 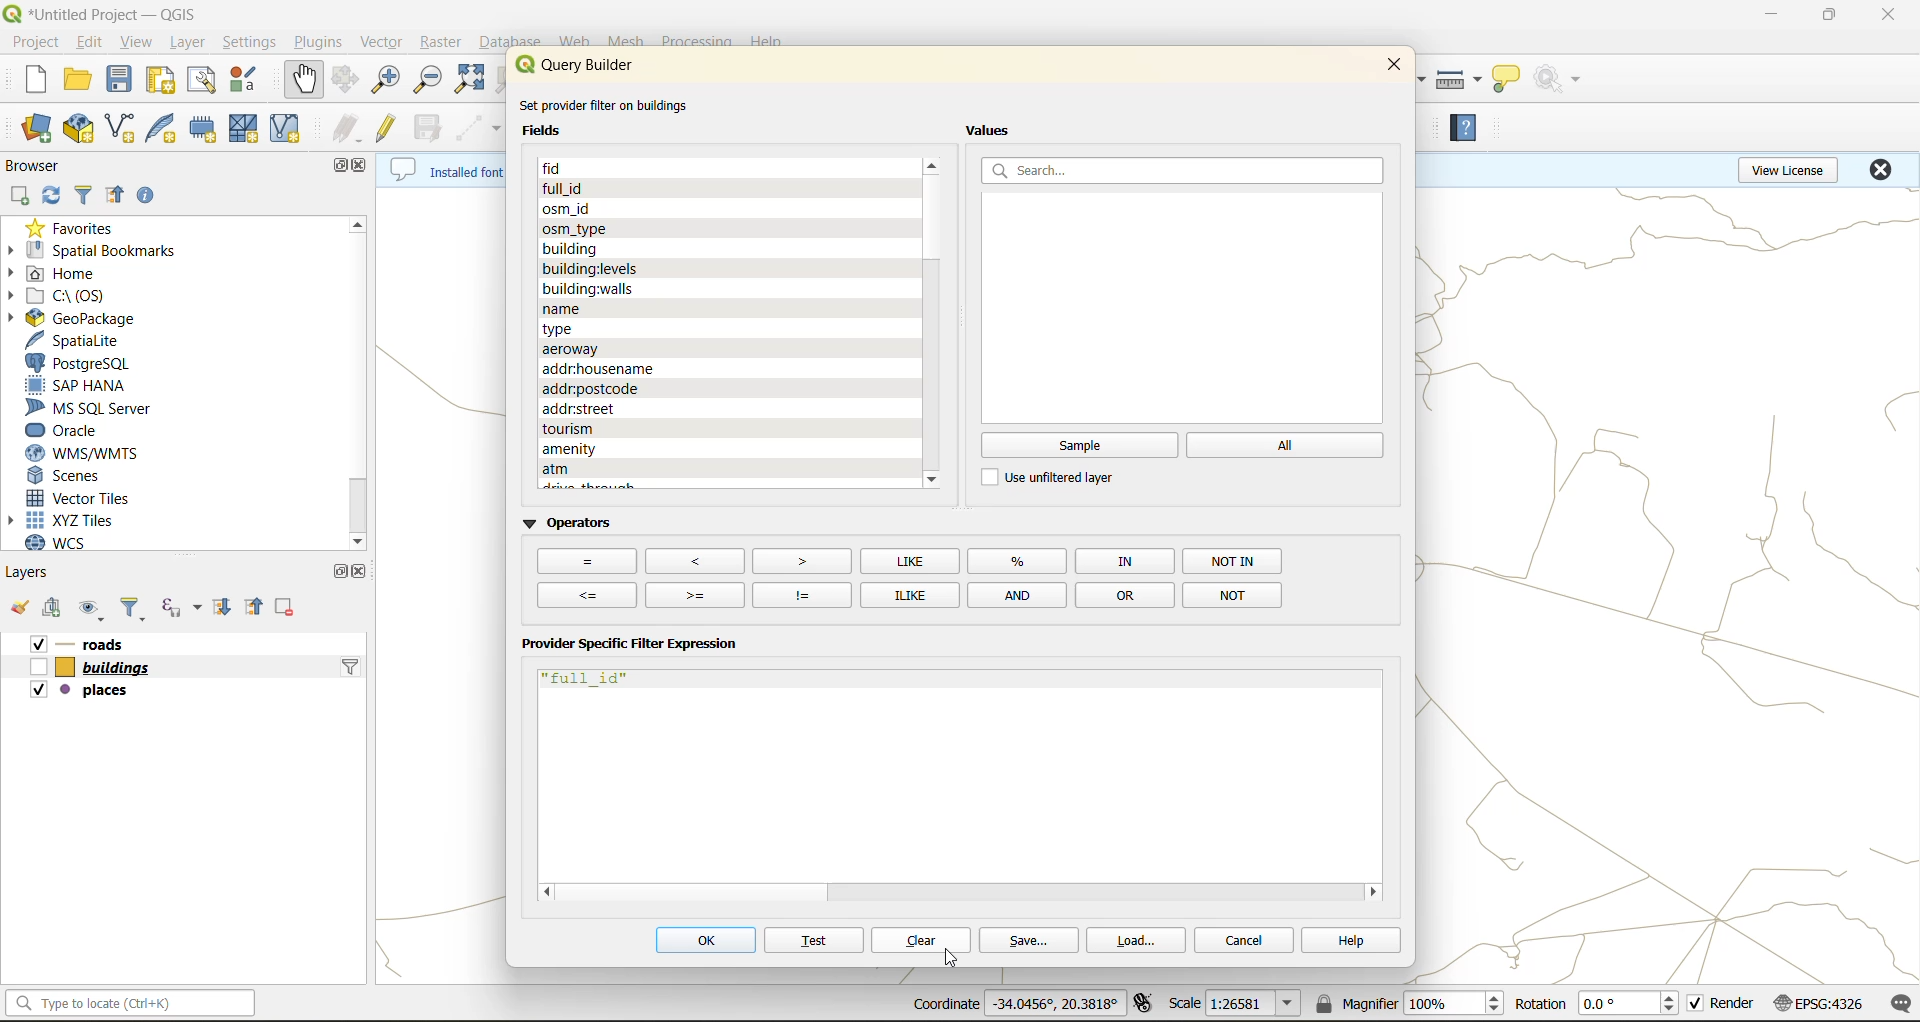 I want to click on opertators, so click(x=1235, y=561).